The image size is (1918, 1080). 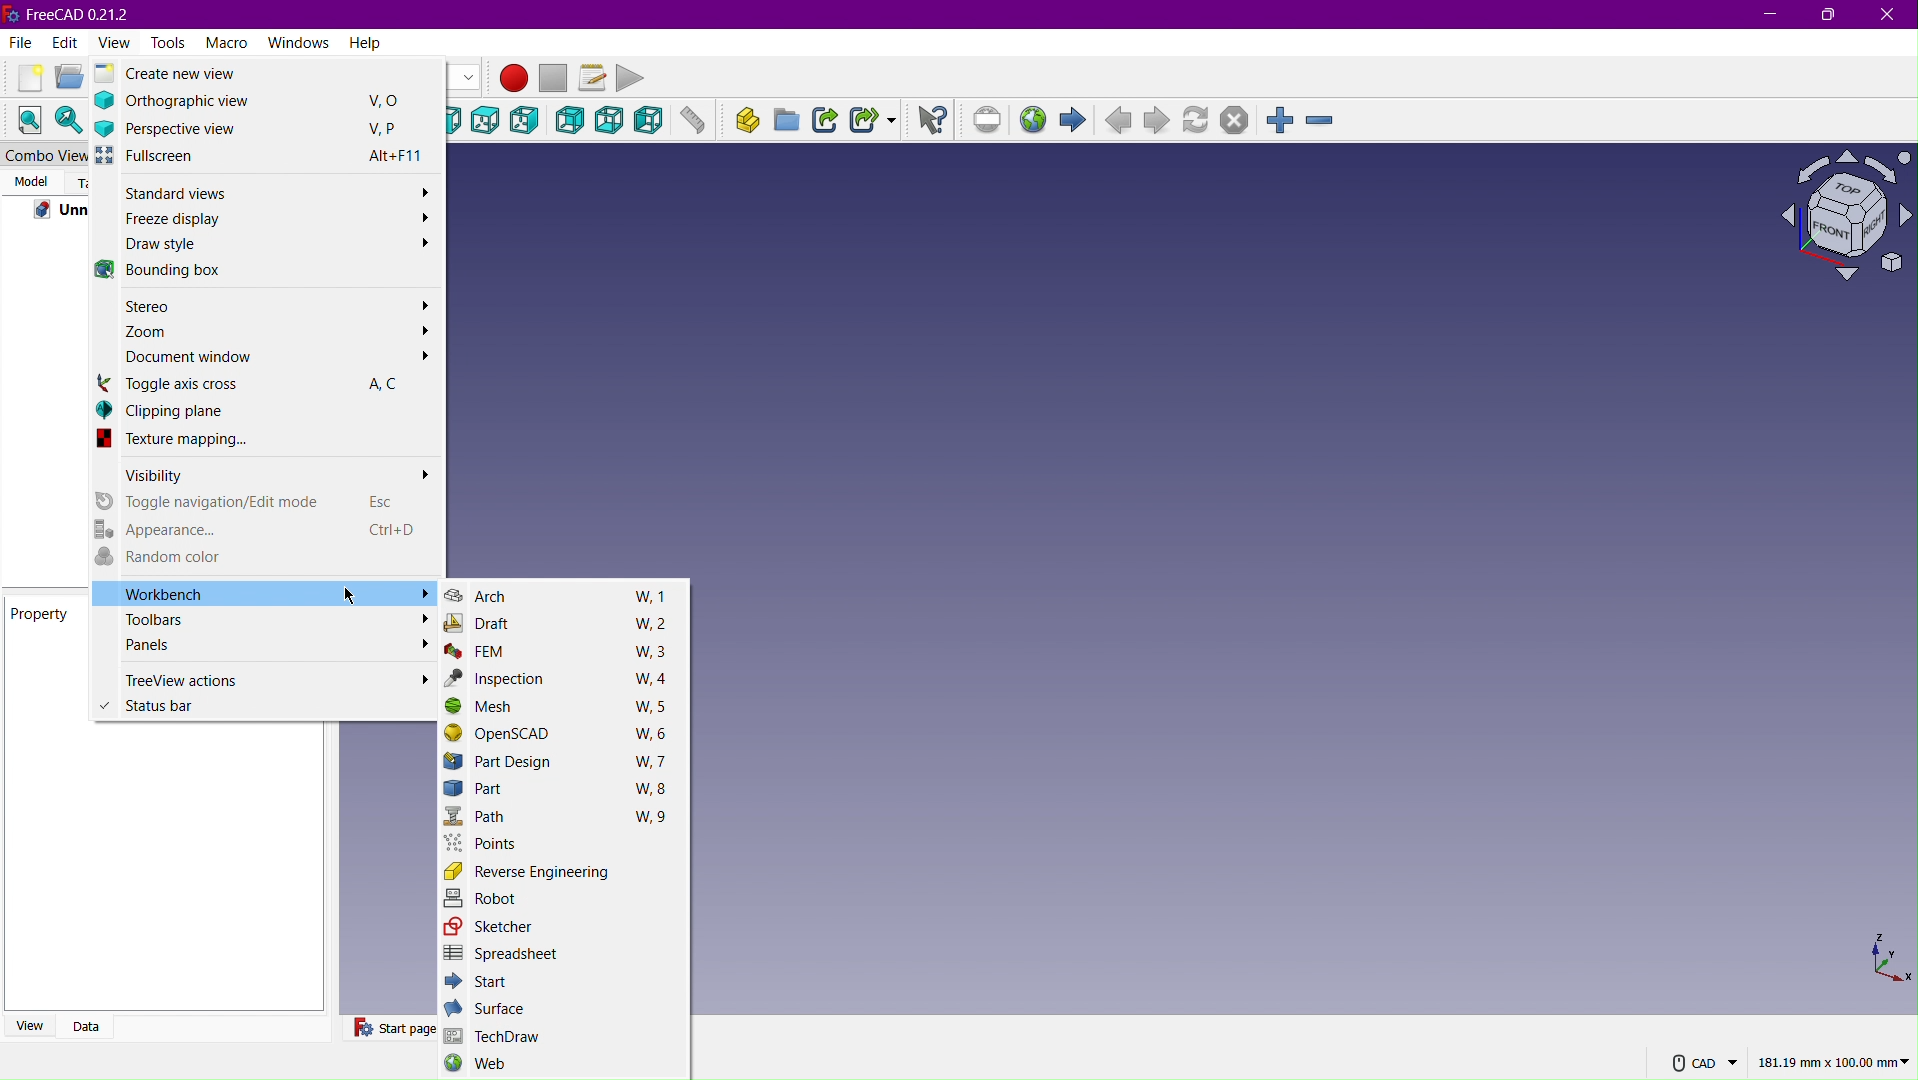 What do you see at coordinates (566, 594) in the screenshot?
I see `Arch W, 1` at bounding box center [566, 594].